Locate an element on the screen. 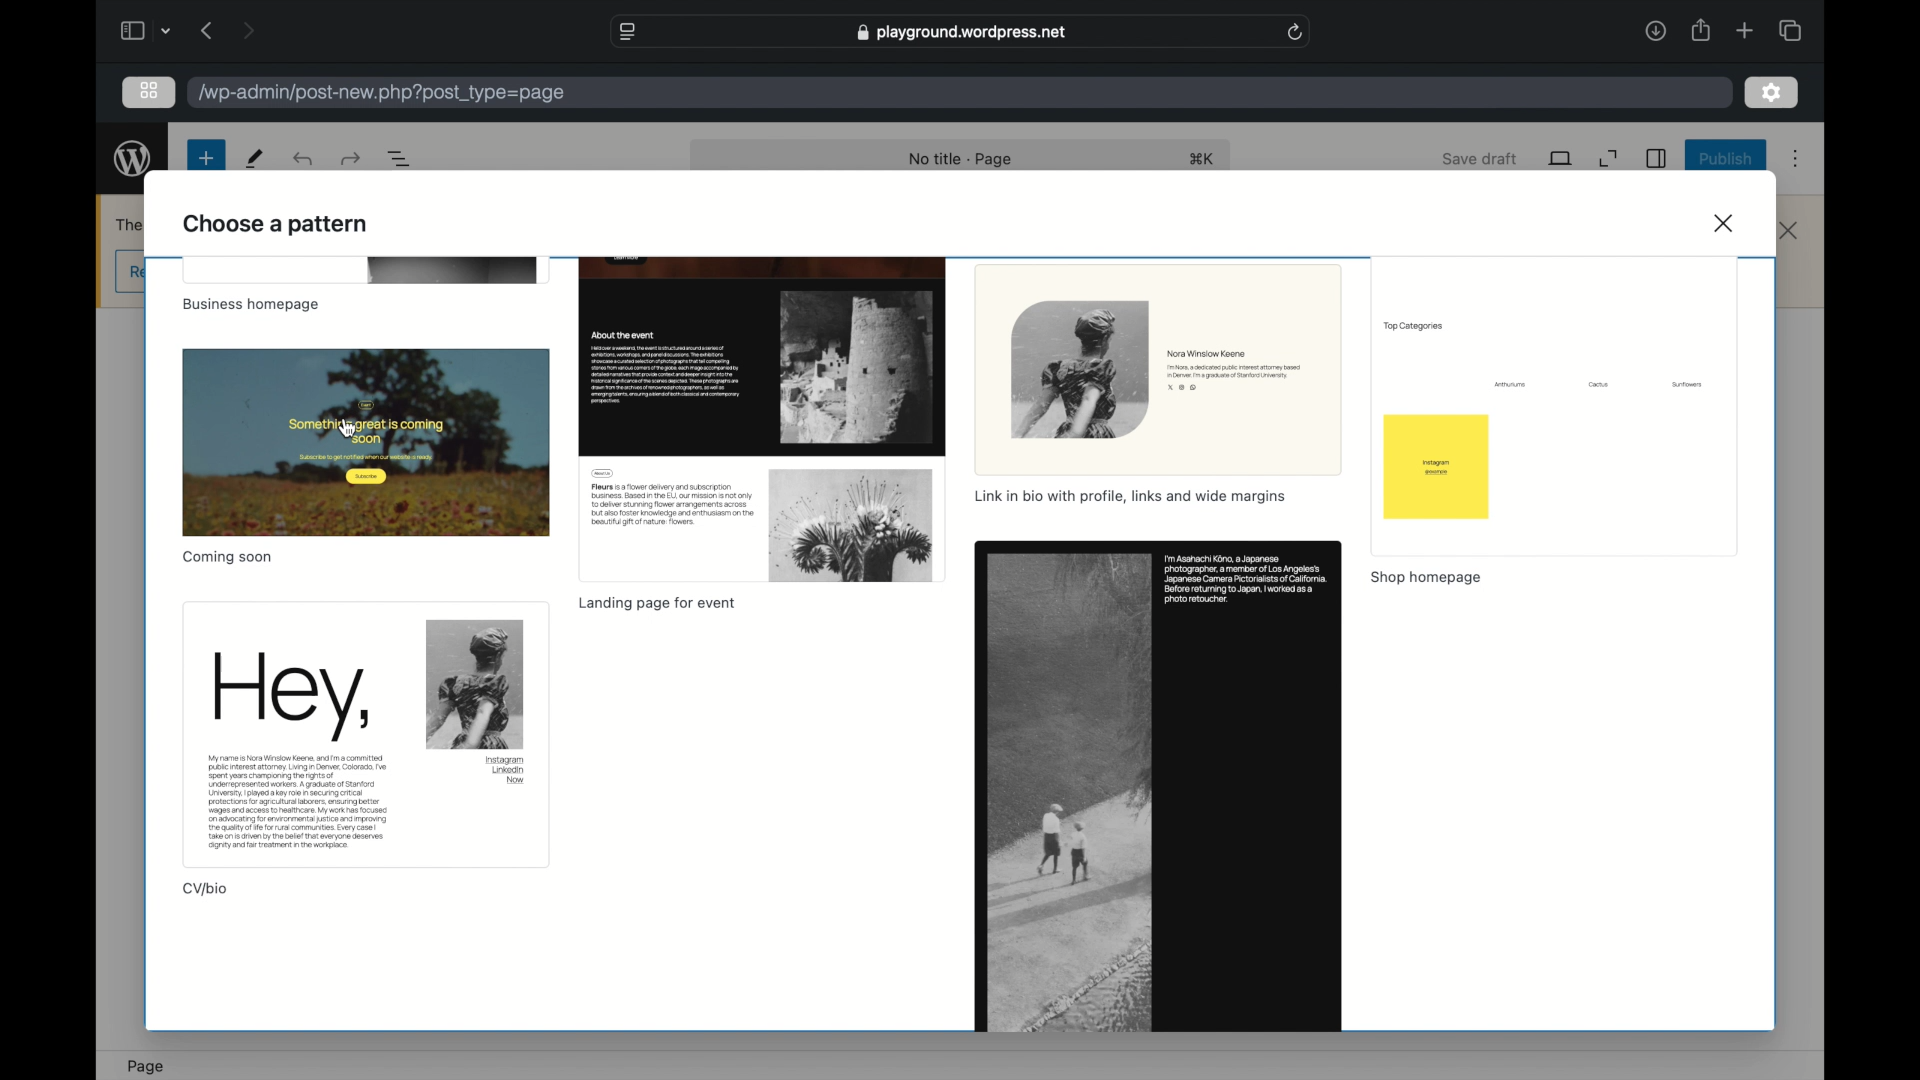  sidebar is located at coordinates (1657, 158).